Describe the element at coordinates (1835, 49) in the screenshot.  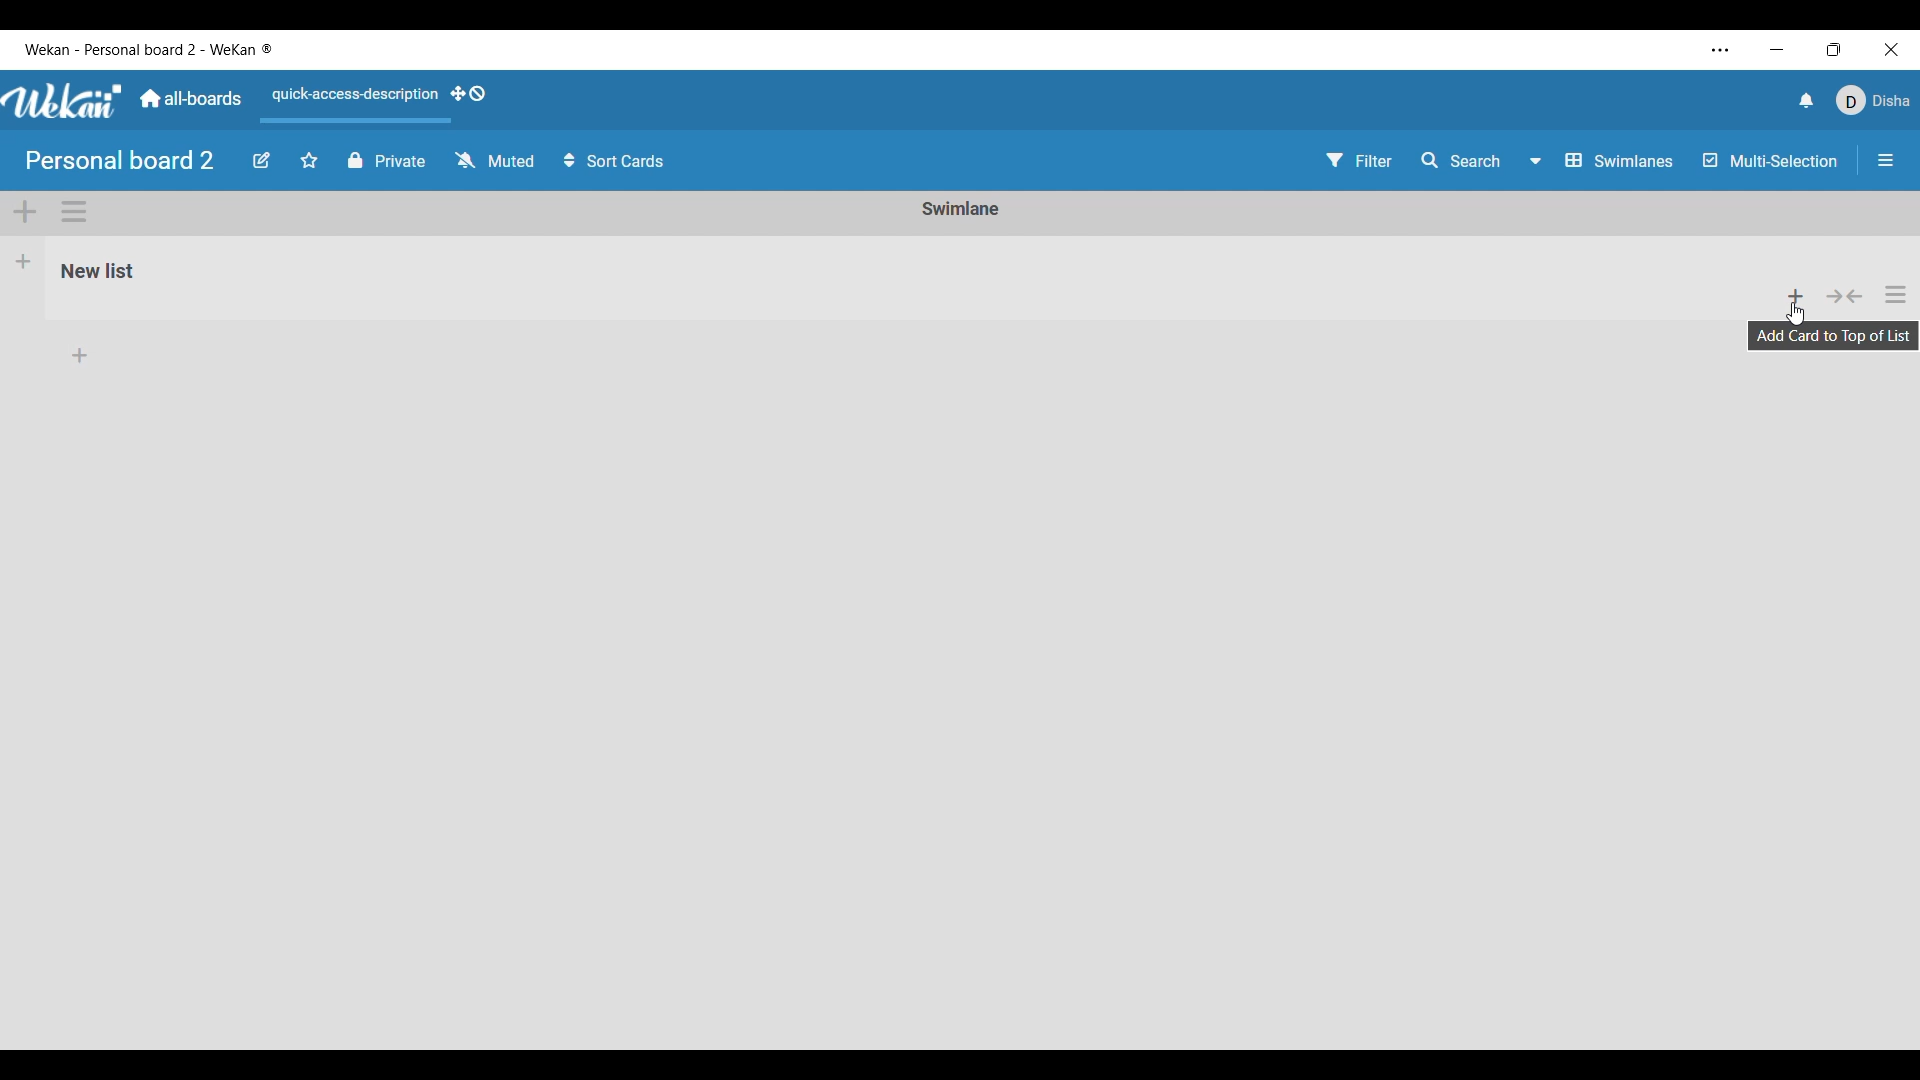
I see `Show interface in a smaller tab ` at that location.